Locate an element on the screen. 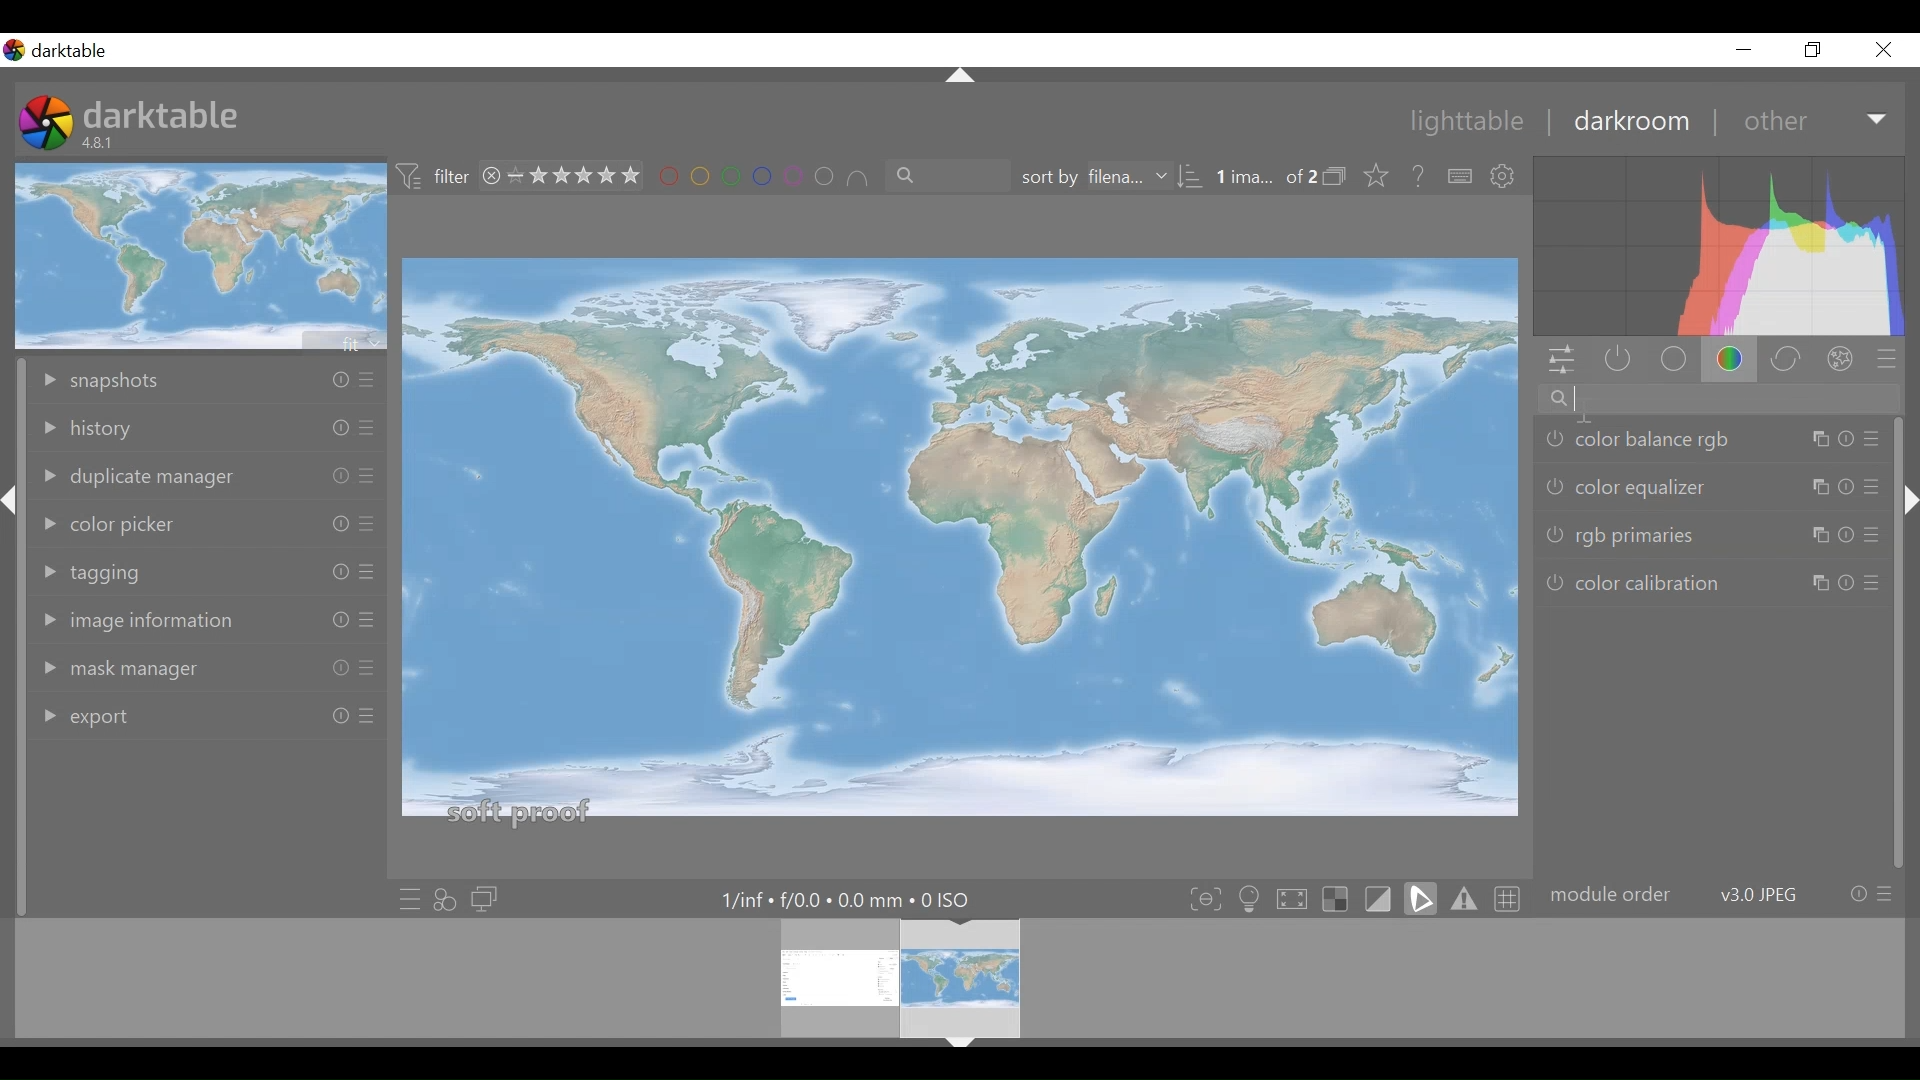  image information is located at coordinates (142, 618).